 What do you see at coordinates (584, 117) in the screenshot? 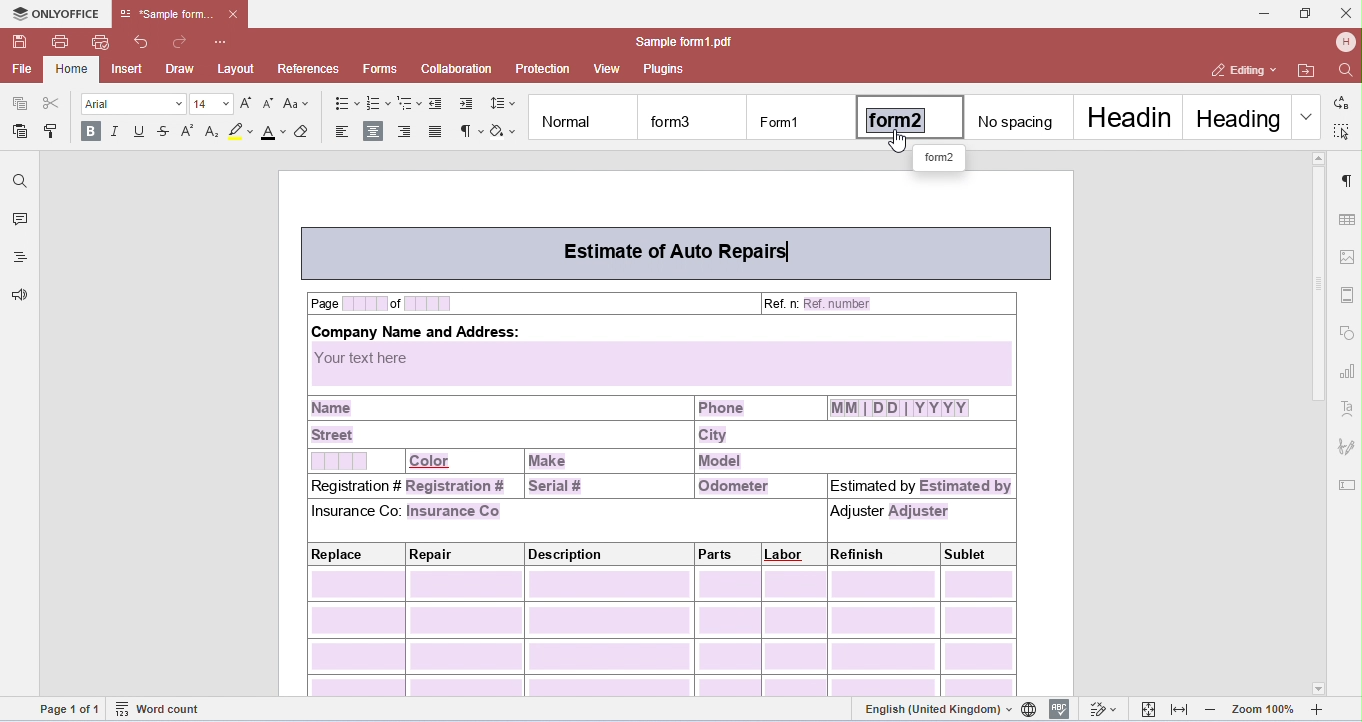
I see `normal` at bounding box center [584, 117].